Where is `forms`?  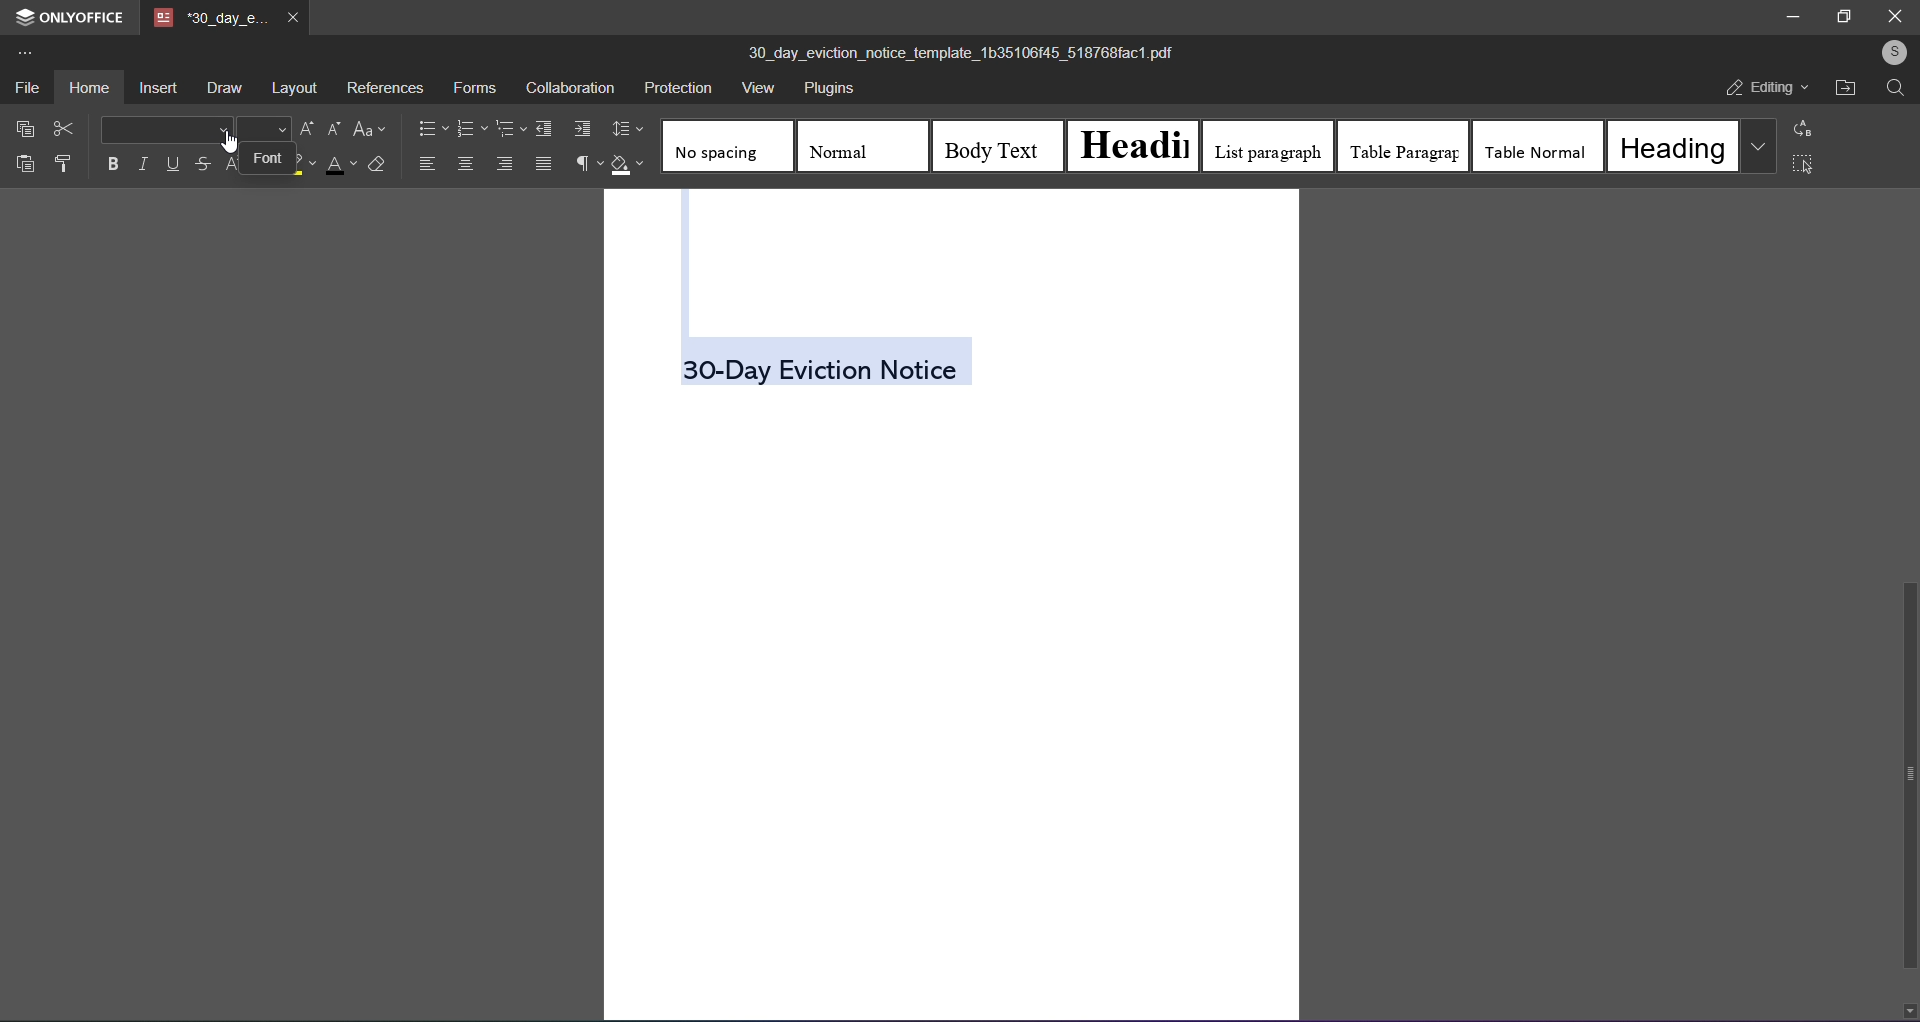
forms is located at coordinates (472, 88).